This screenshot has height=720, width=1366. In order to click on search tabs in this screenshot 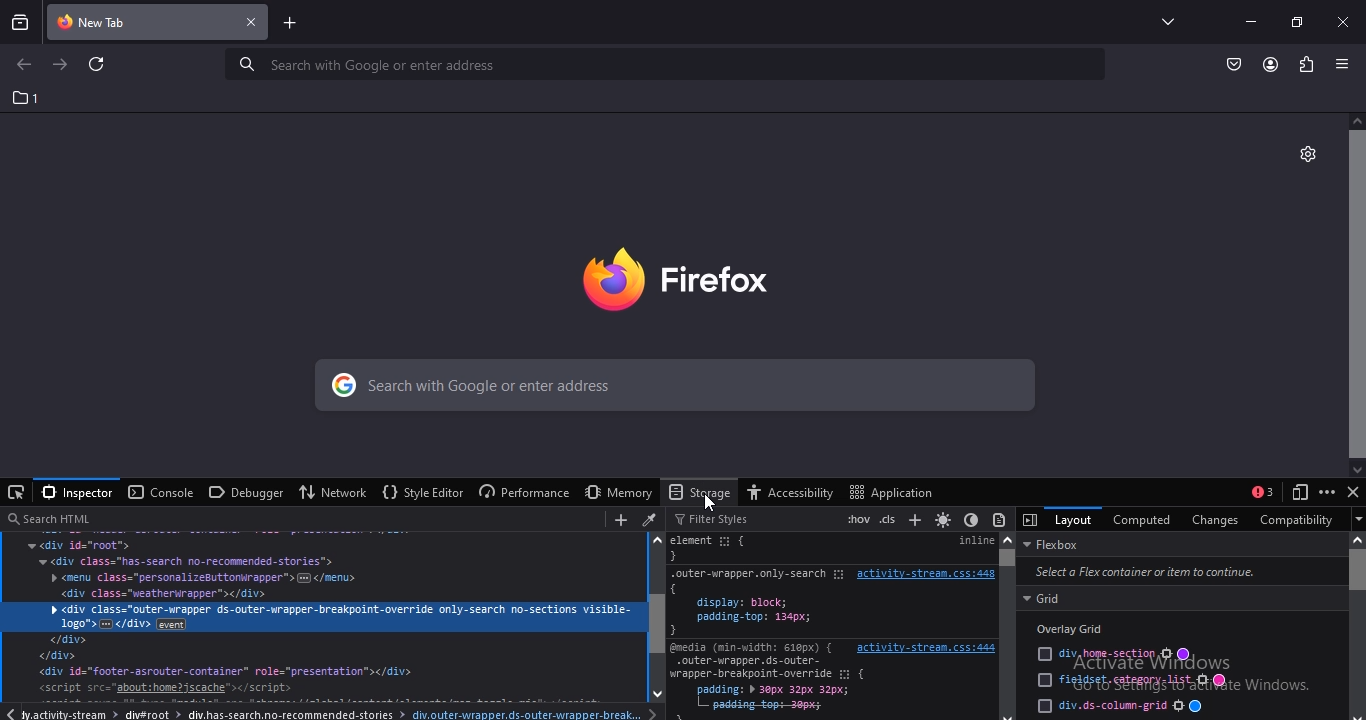, I will do `click(21, 22)`.